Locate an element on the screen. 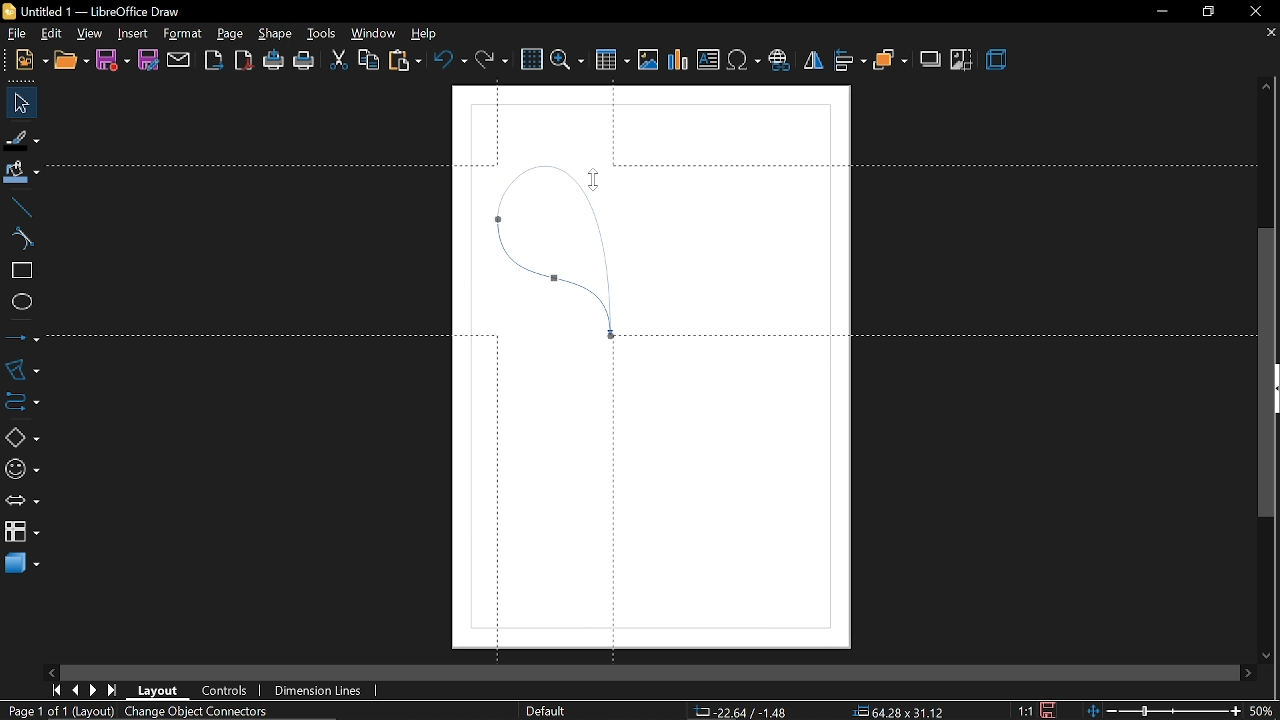 Image resolution: width=1280 pixels, height=720 pixels. line is located at coordinates (18, 205).